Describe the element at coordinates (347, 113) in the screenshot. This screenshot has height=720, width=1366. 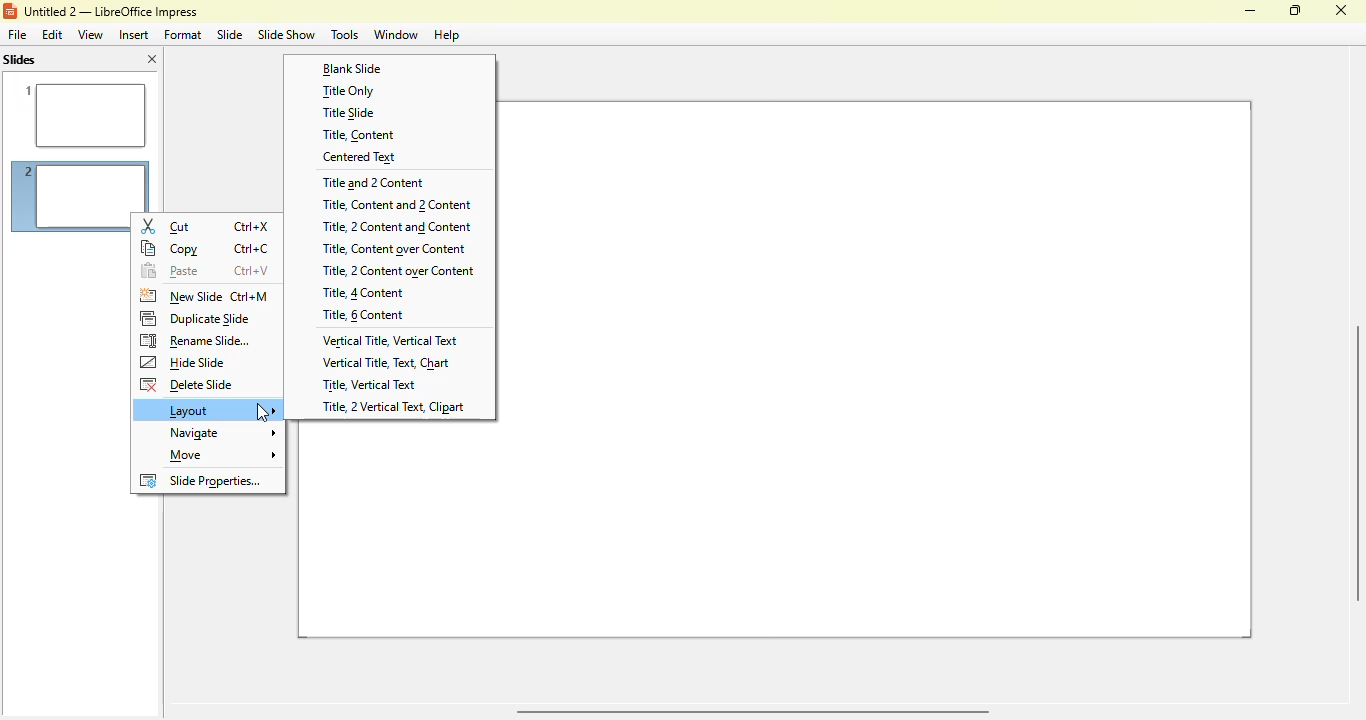
I see `title slide` at that location.